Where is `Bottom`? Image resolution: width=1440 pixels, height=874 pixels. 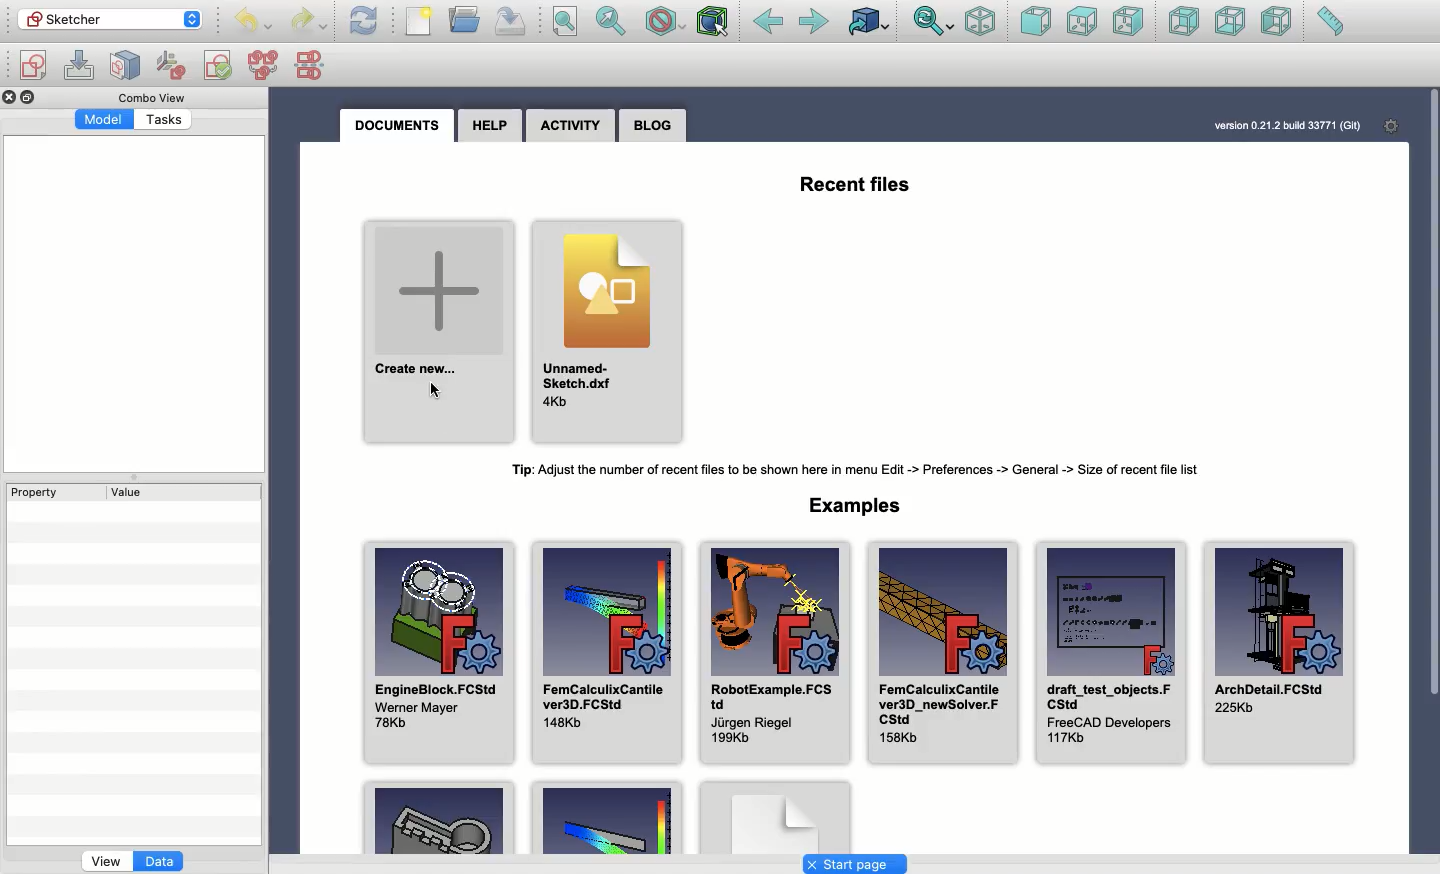
Bottom is located at coordinates (1230, 23).